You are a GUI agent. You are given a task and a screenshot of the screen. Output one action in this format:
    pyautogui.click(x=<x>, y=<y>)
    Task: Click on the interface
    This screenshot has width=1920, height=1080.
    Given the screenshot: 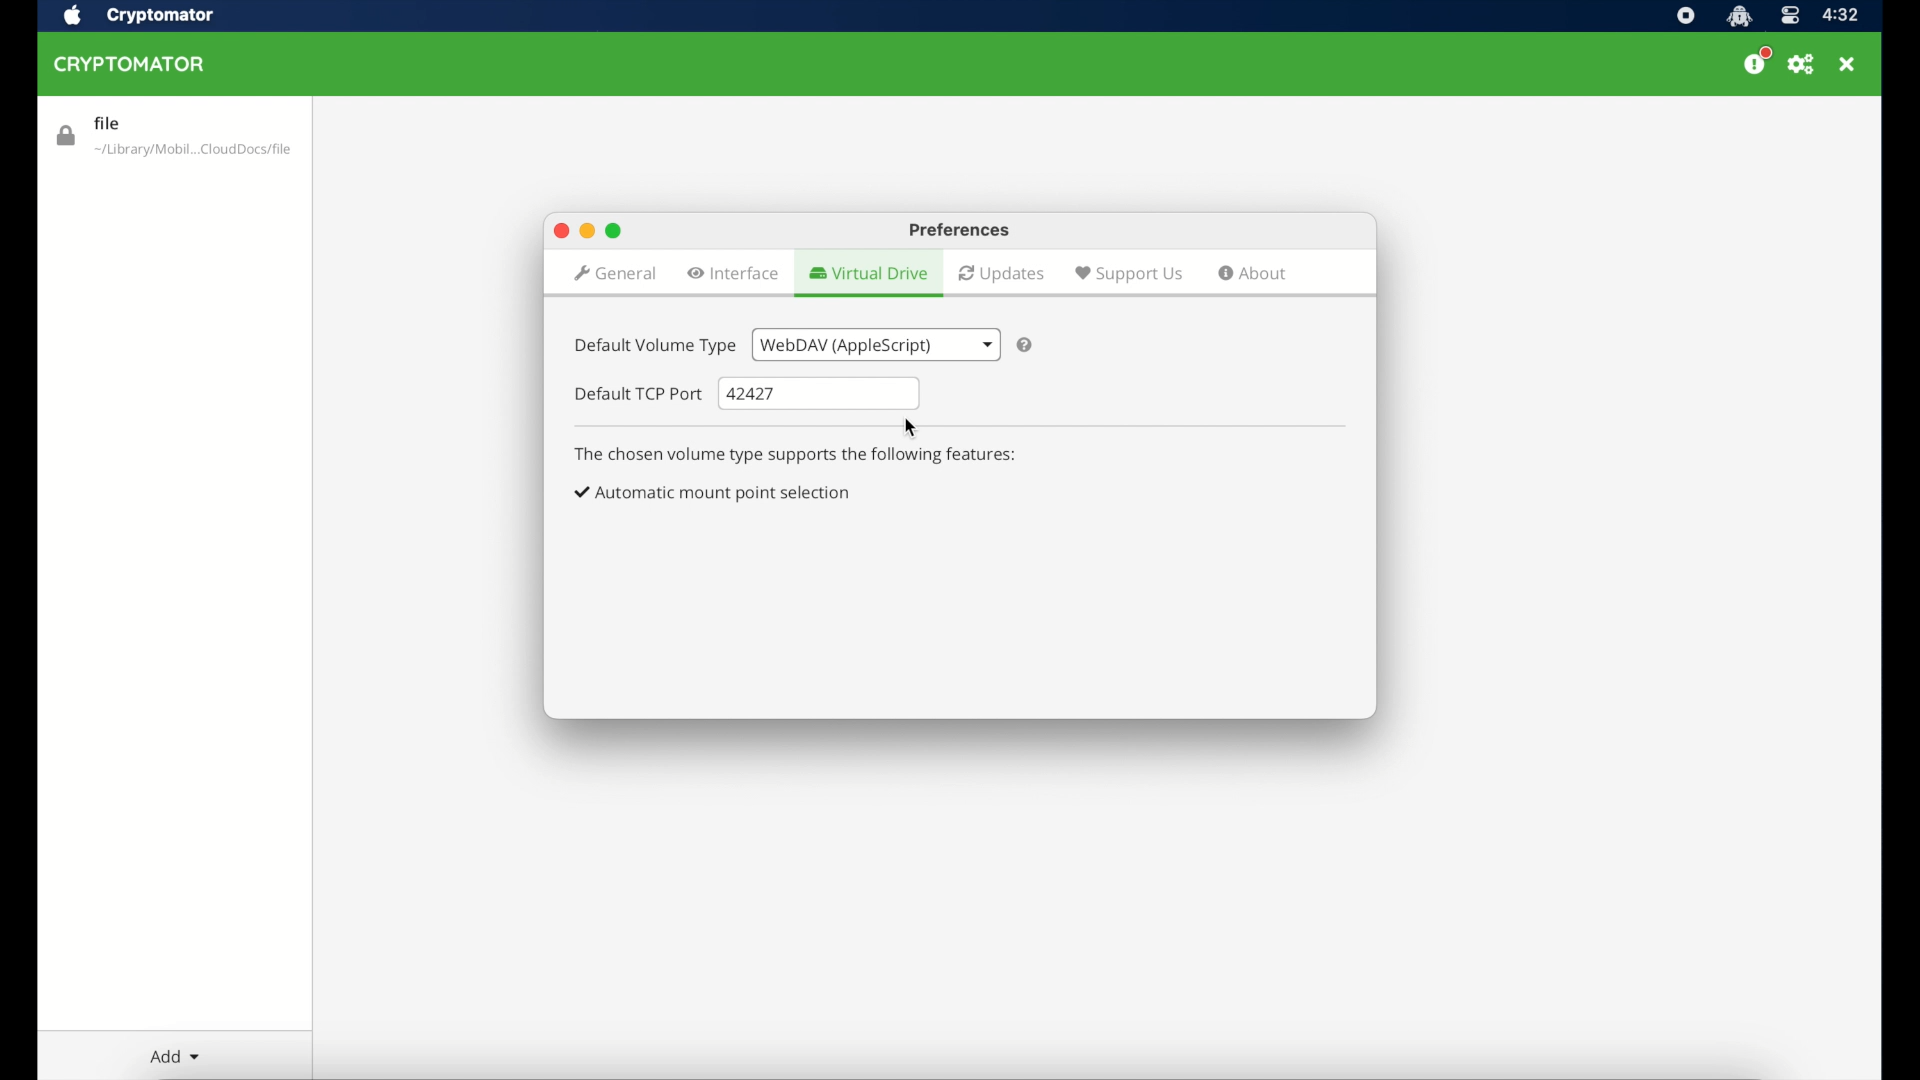 What is the action you would take?
    pyautogui.click(x=734, y=273)
    